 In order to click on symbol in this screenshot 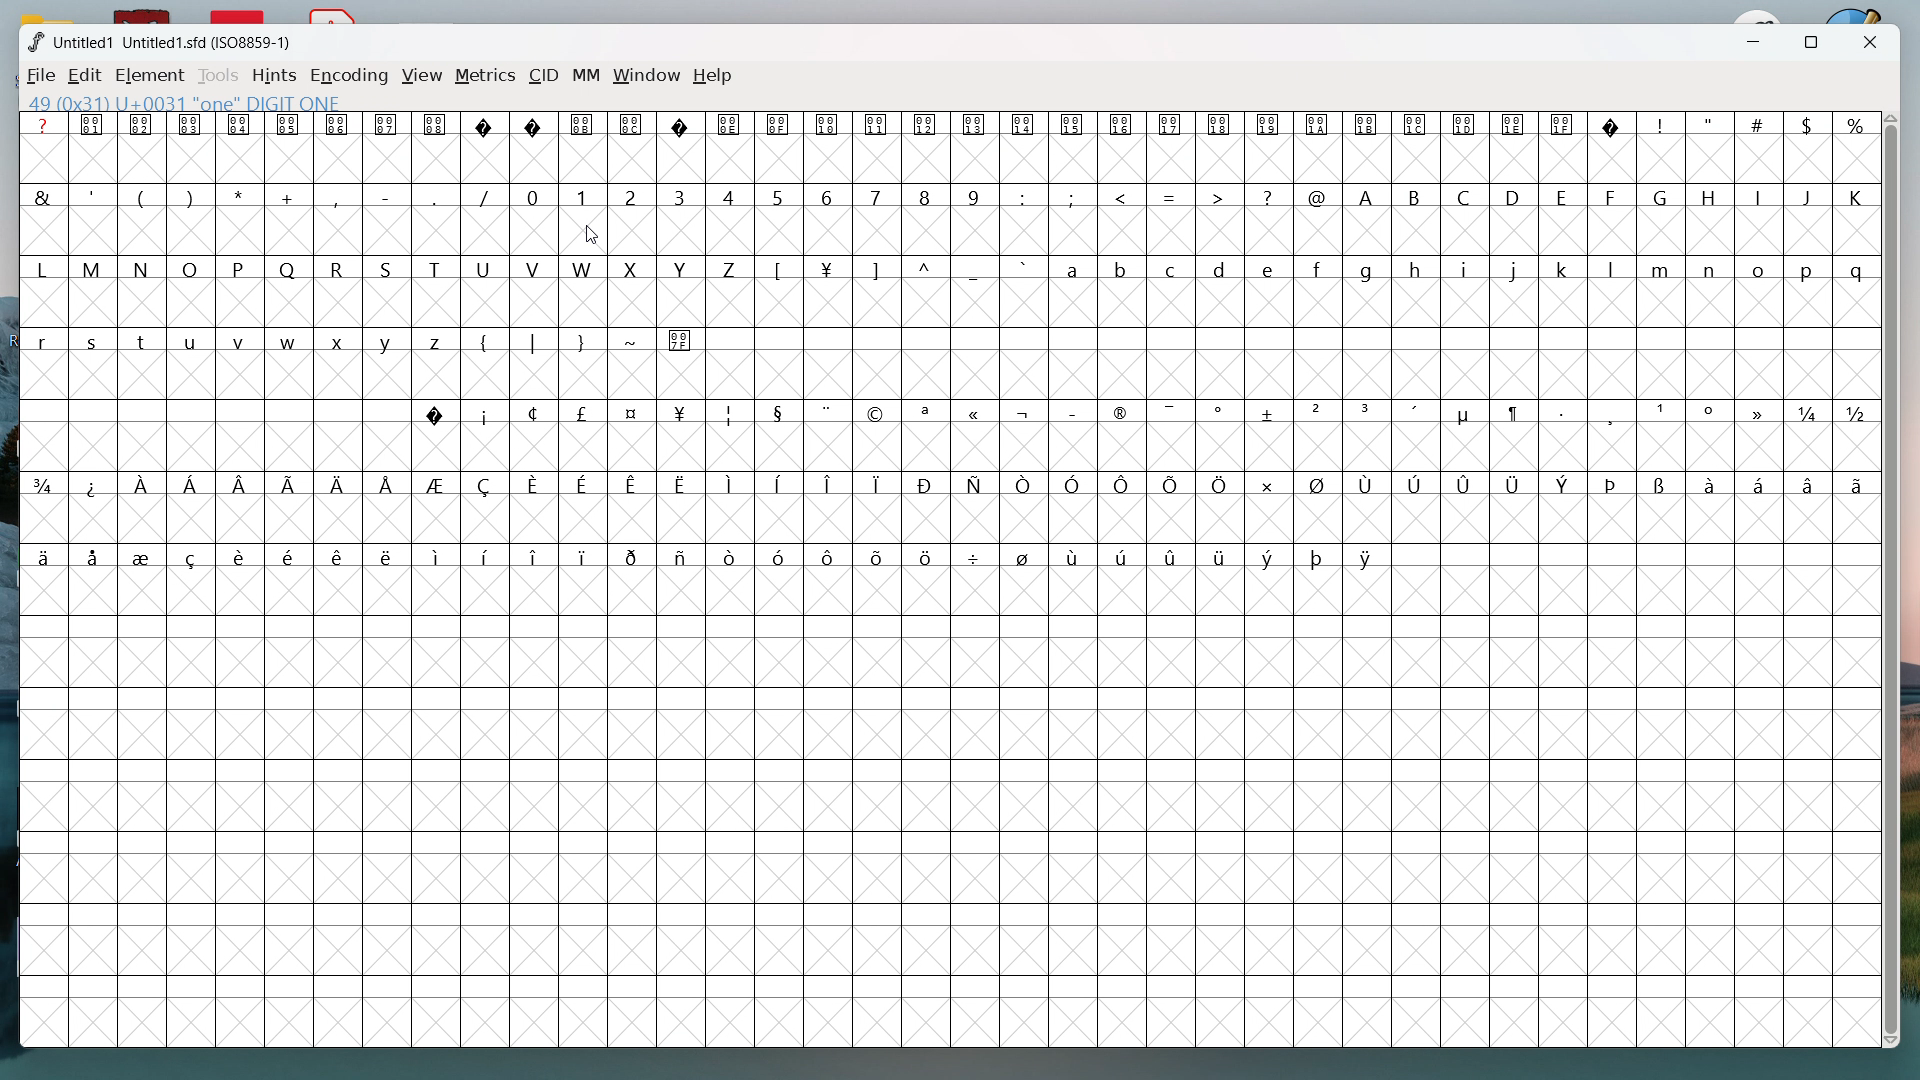, I will do `click(1175, 556)`.